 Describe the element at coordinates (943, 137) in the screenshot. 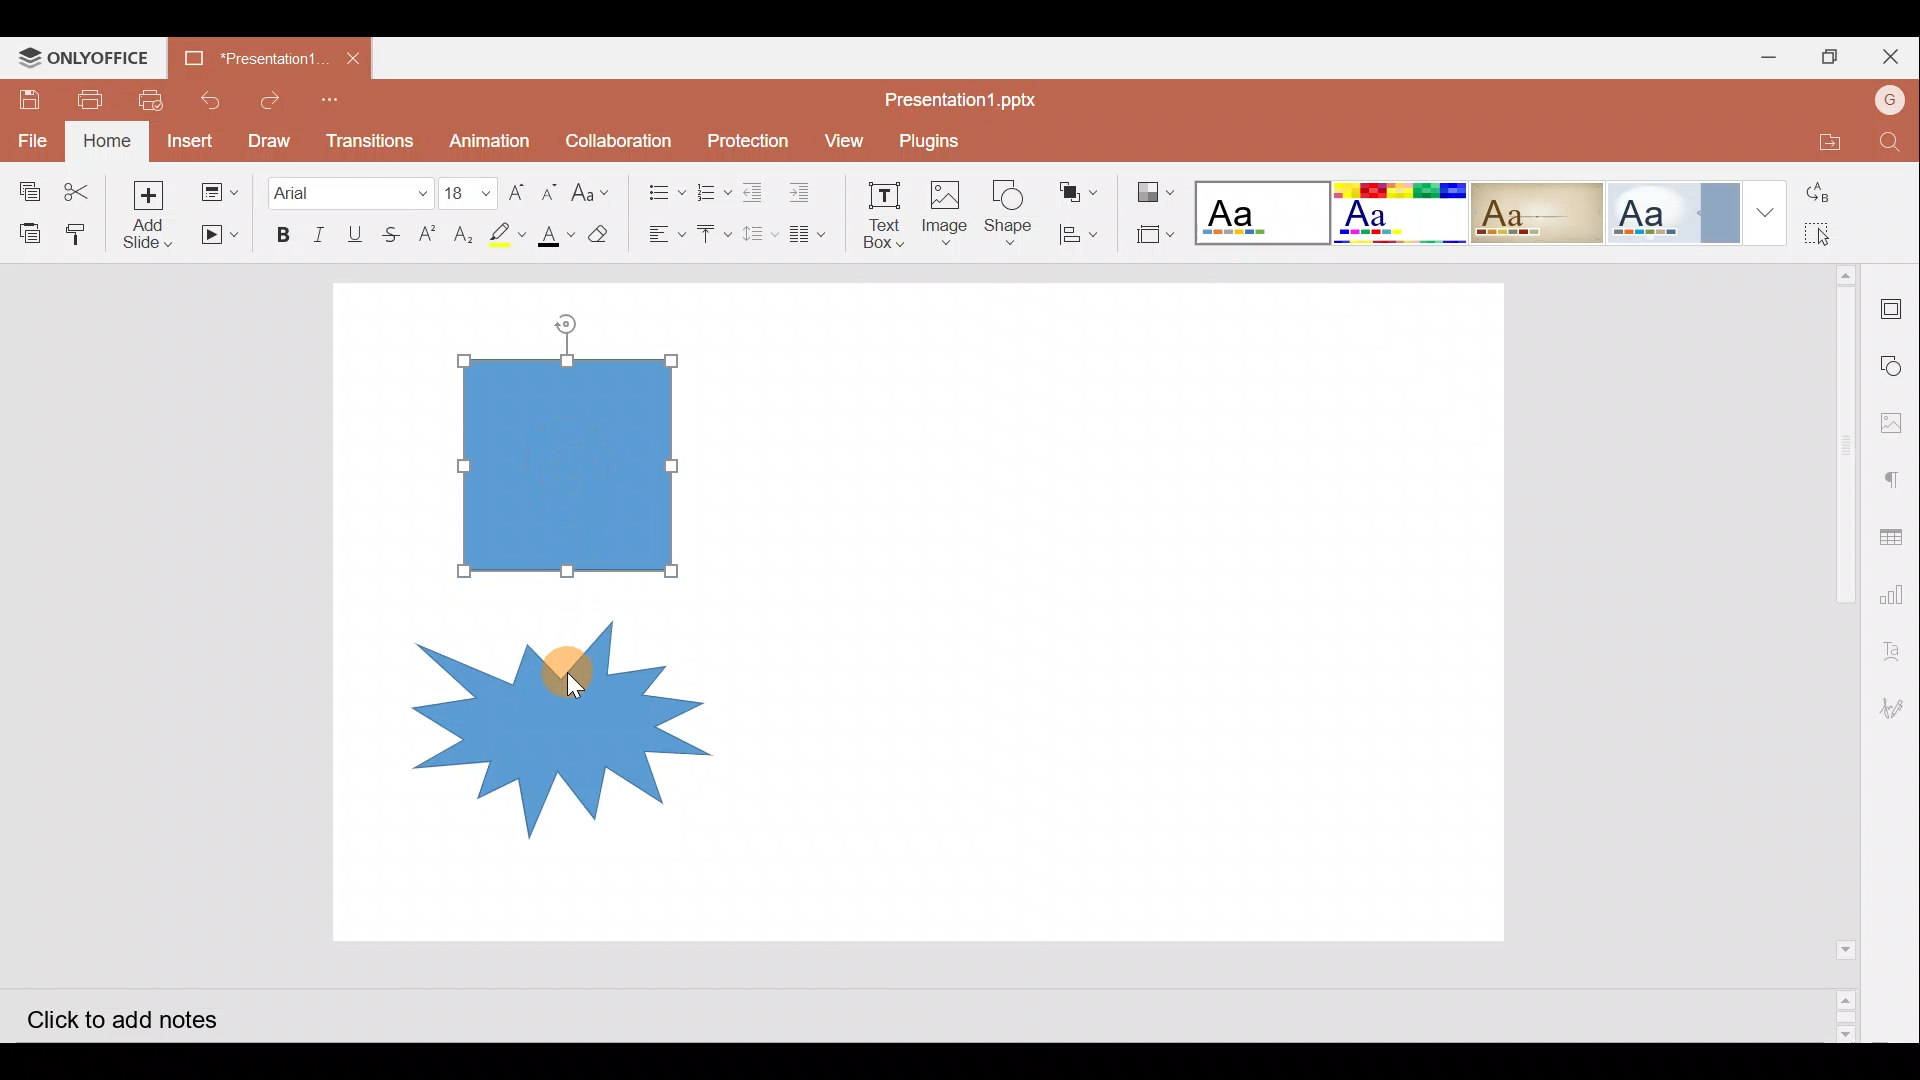

I see `Plugins` at that location.